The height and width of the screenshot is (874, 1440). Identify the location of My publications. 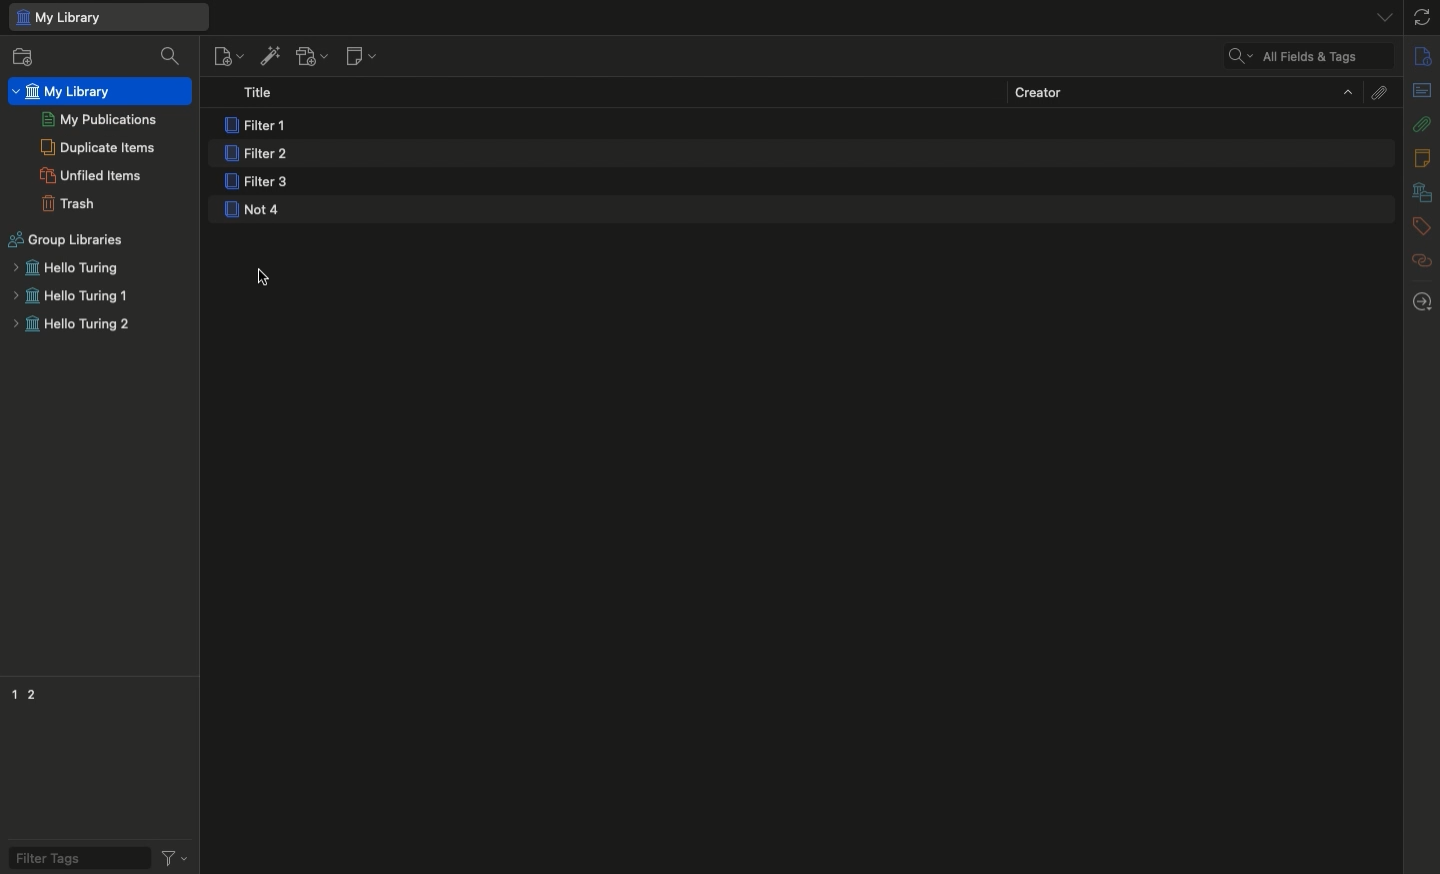
(99, 120).